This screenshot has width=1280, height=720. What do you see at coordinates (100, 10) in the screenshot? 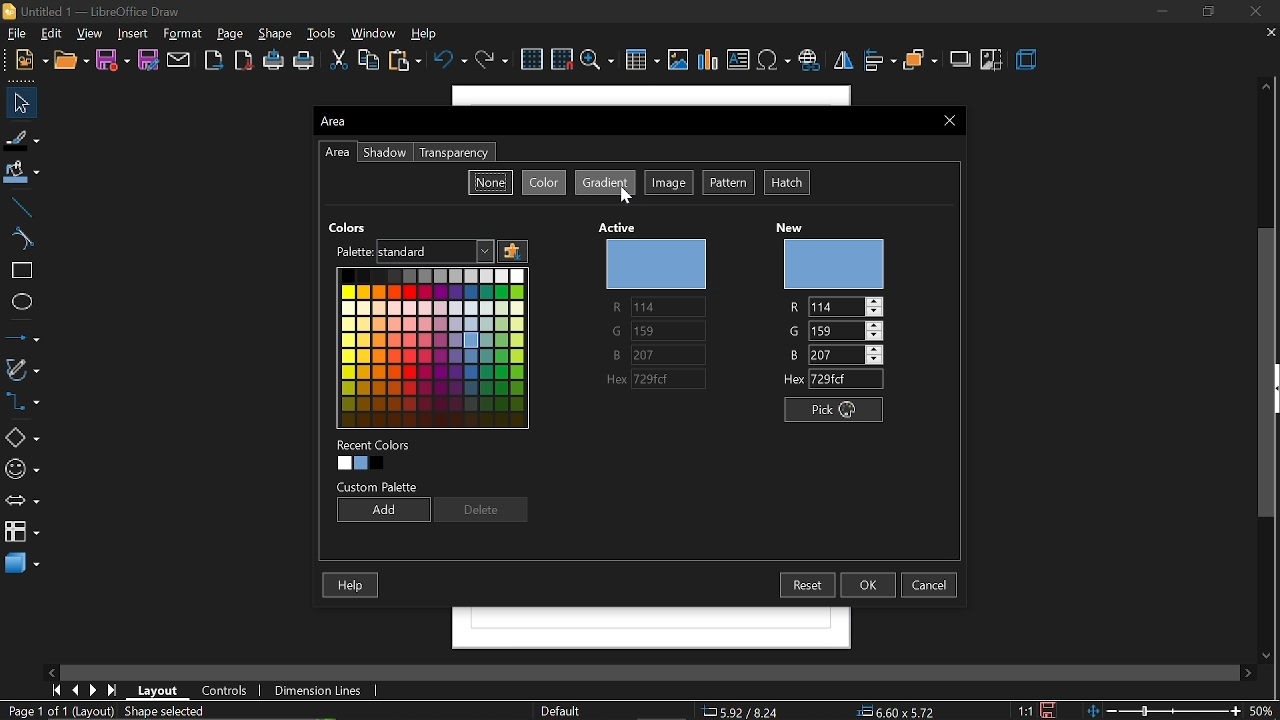
I see `Untitled 1 - LibreOffice Draw` at bounding box center [100, 10].